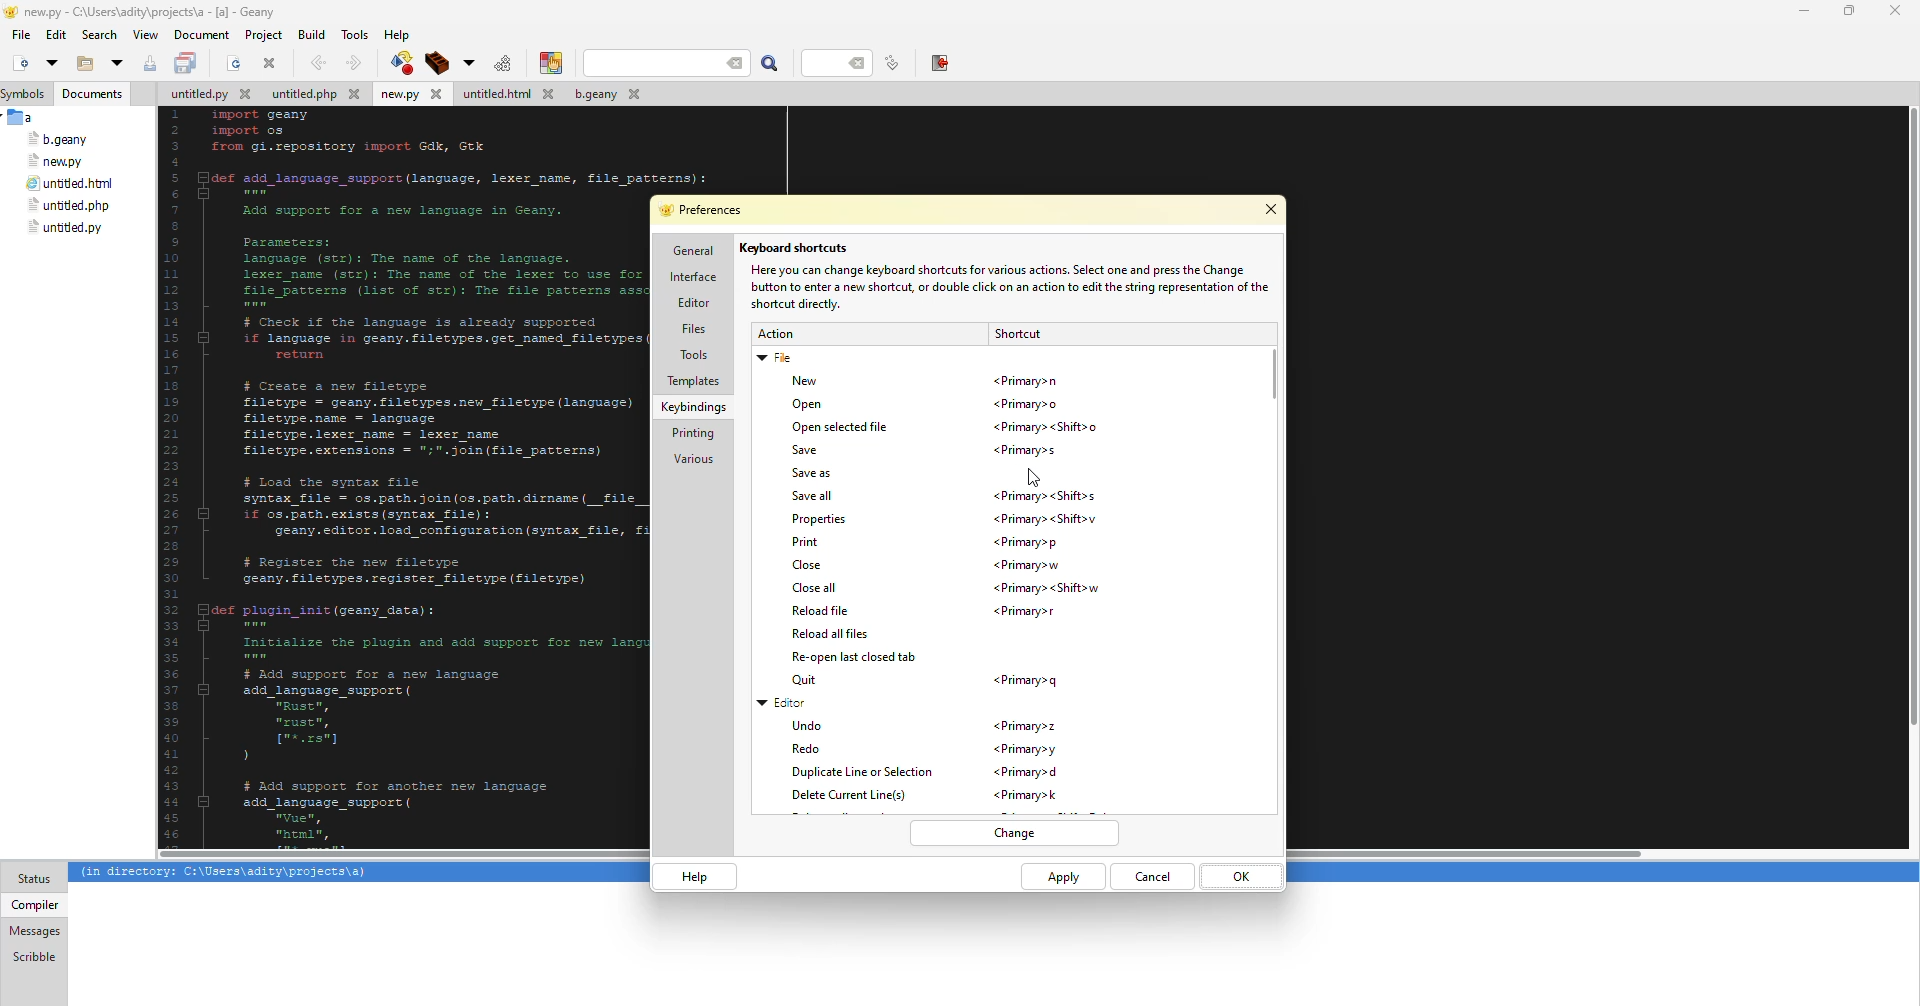  What do you see at coordinates (399, 62) in the screenshot?
I see `compile` at bounding box center [399, 62].